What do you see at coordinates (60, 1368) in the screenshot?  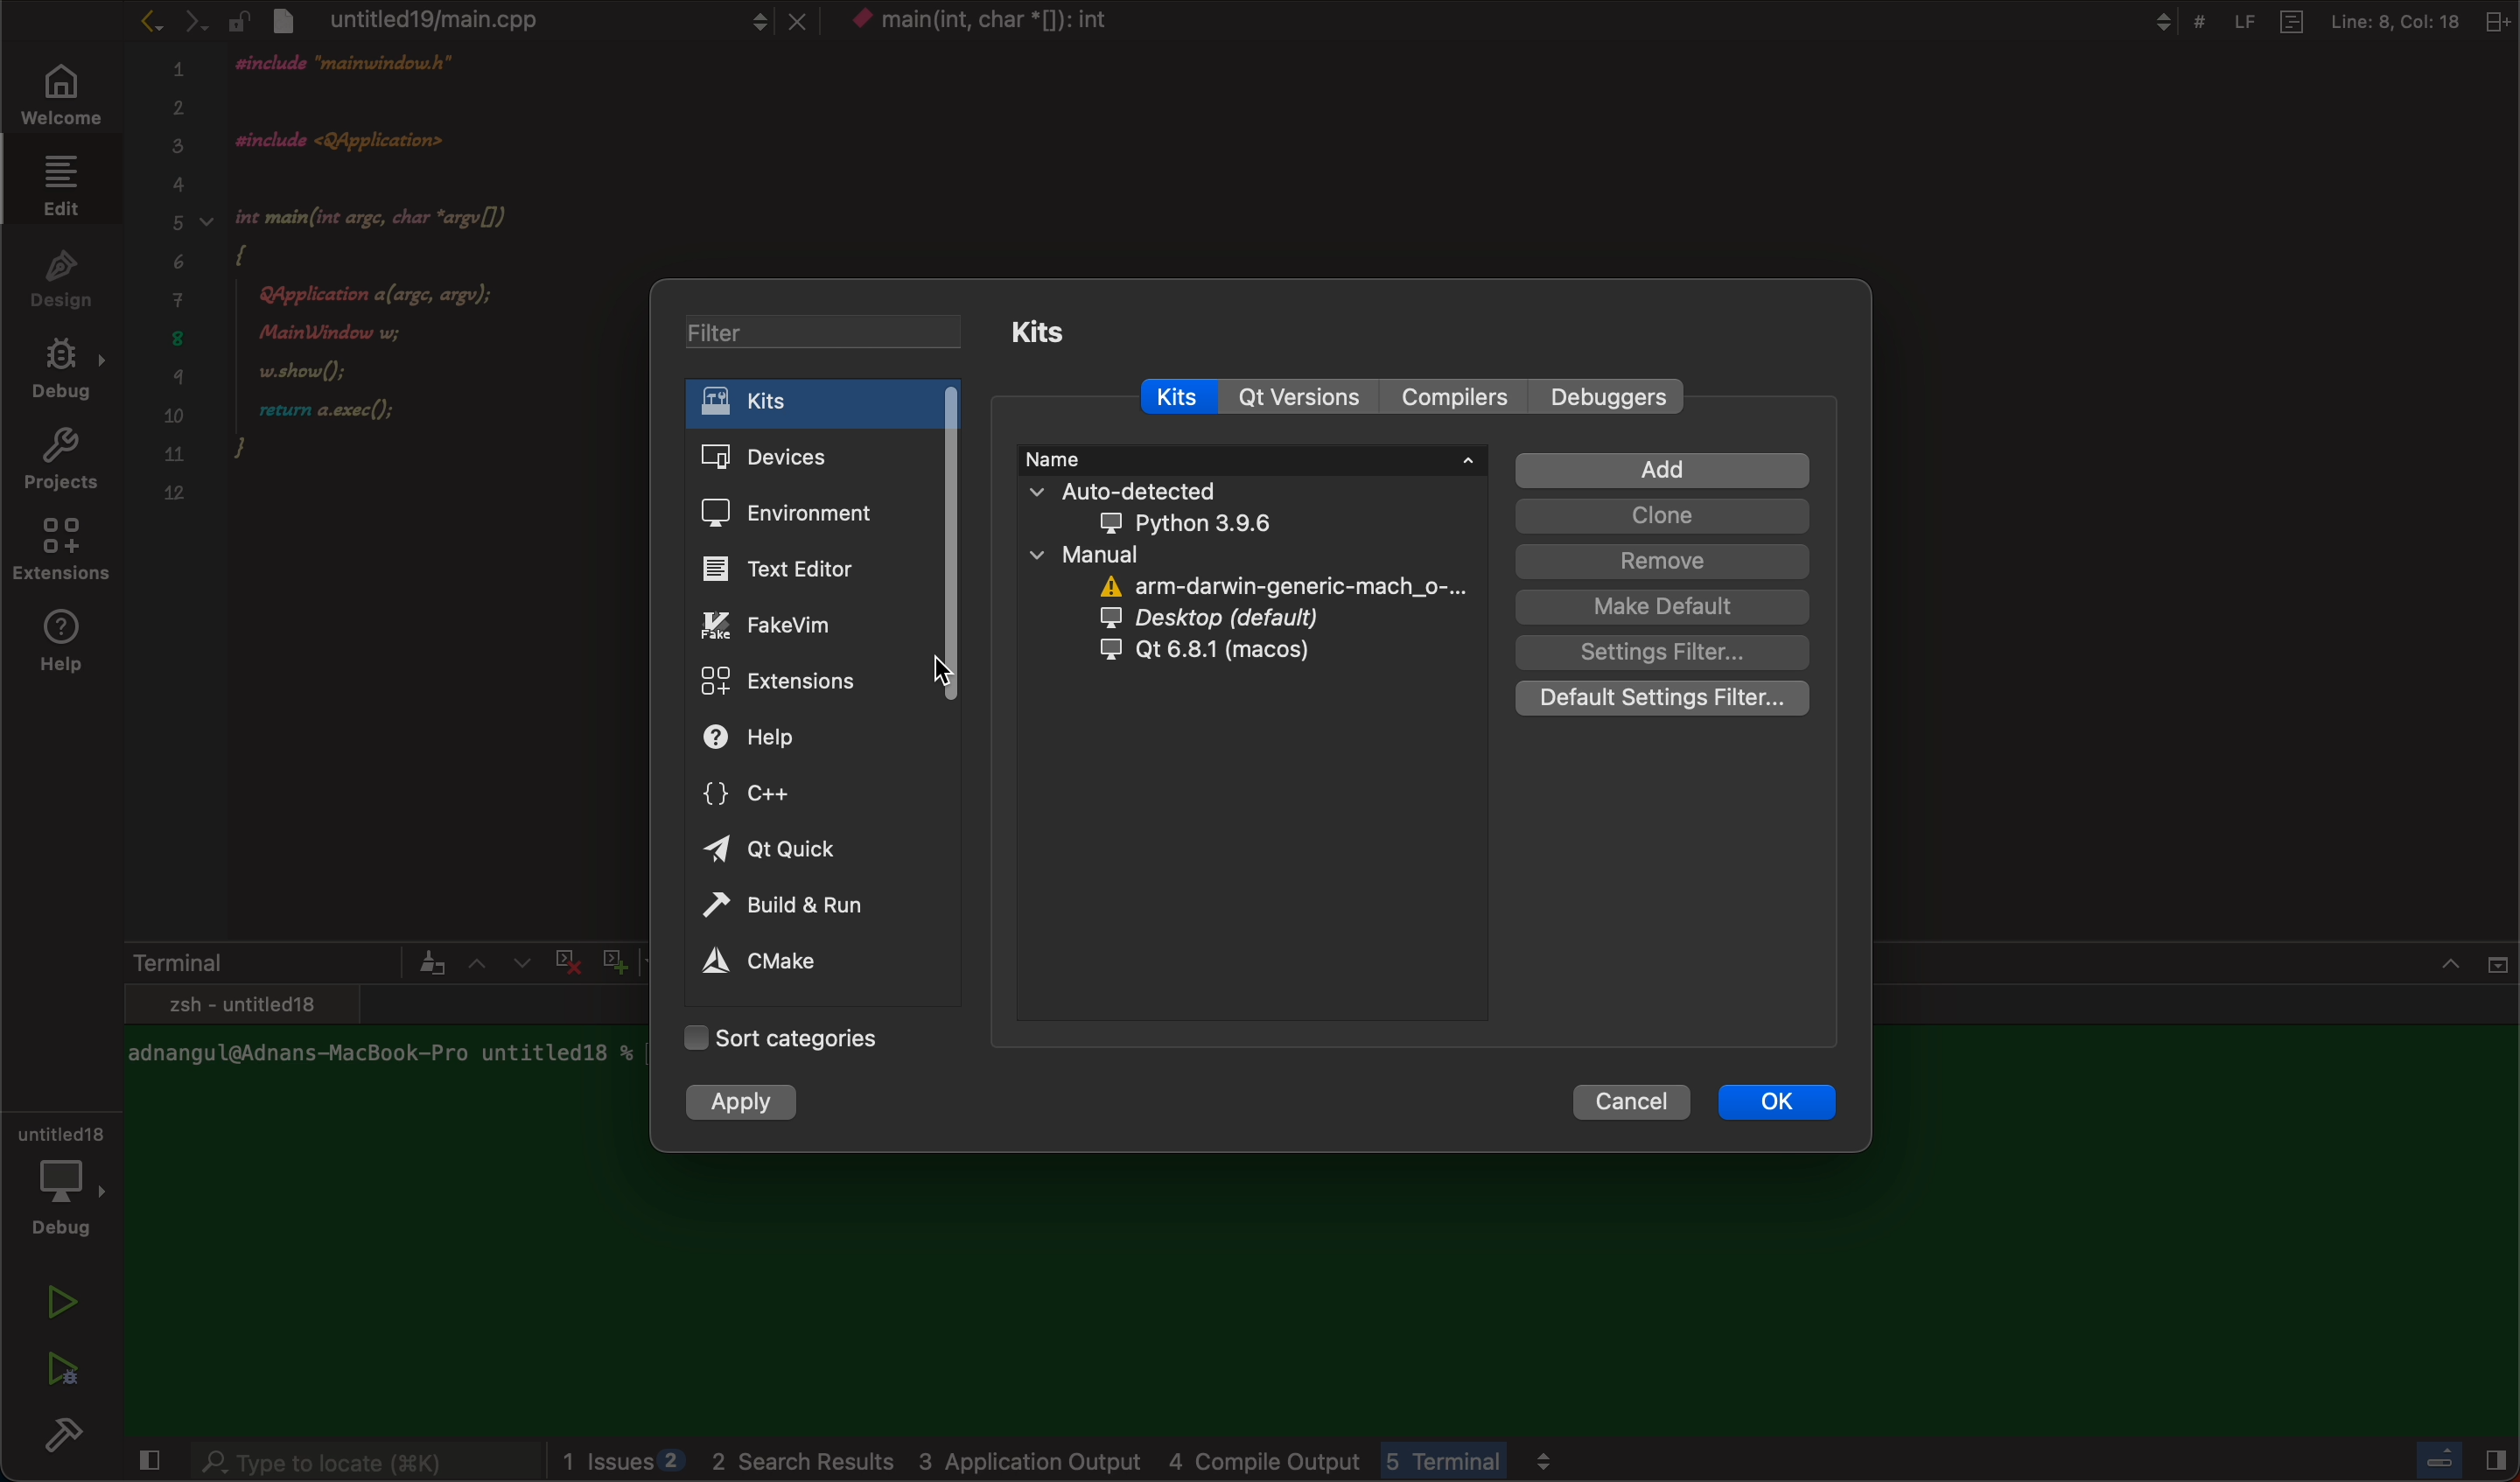 I see `run and debug` at bounding box center [60, 1368].